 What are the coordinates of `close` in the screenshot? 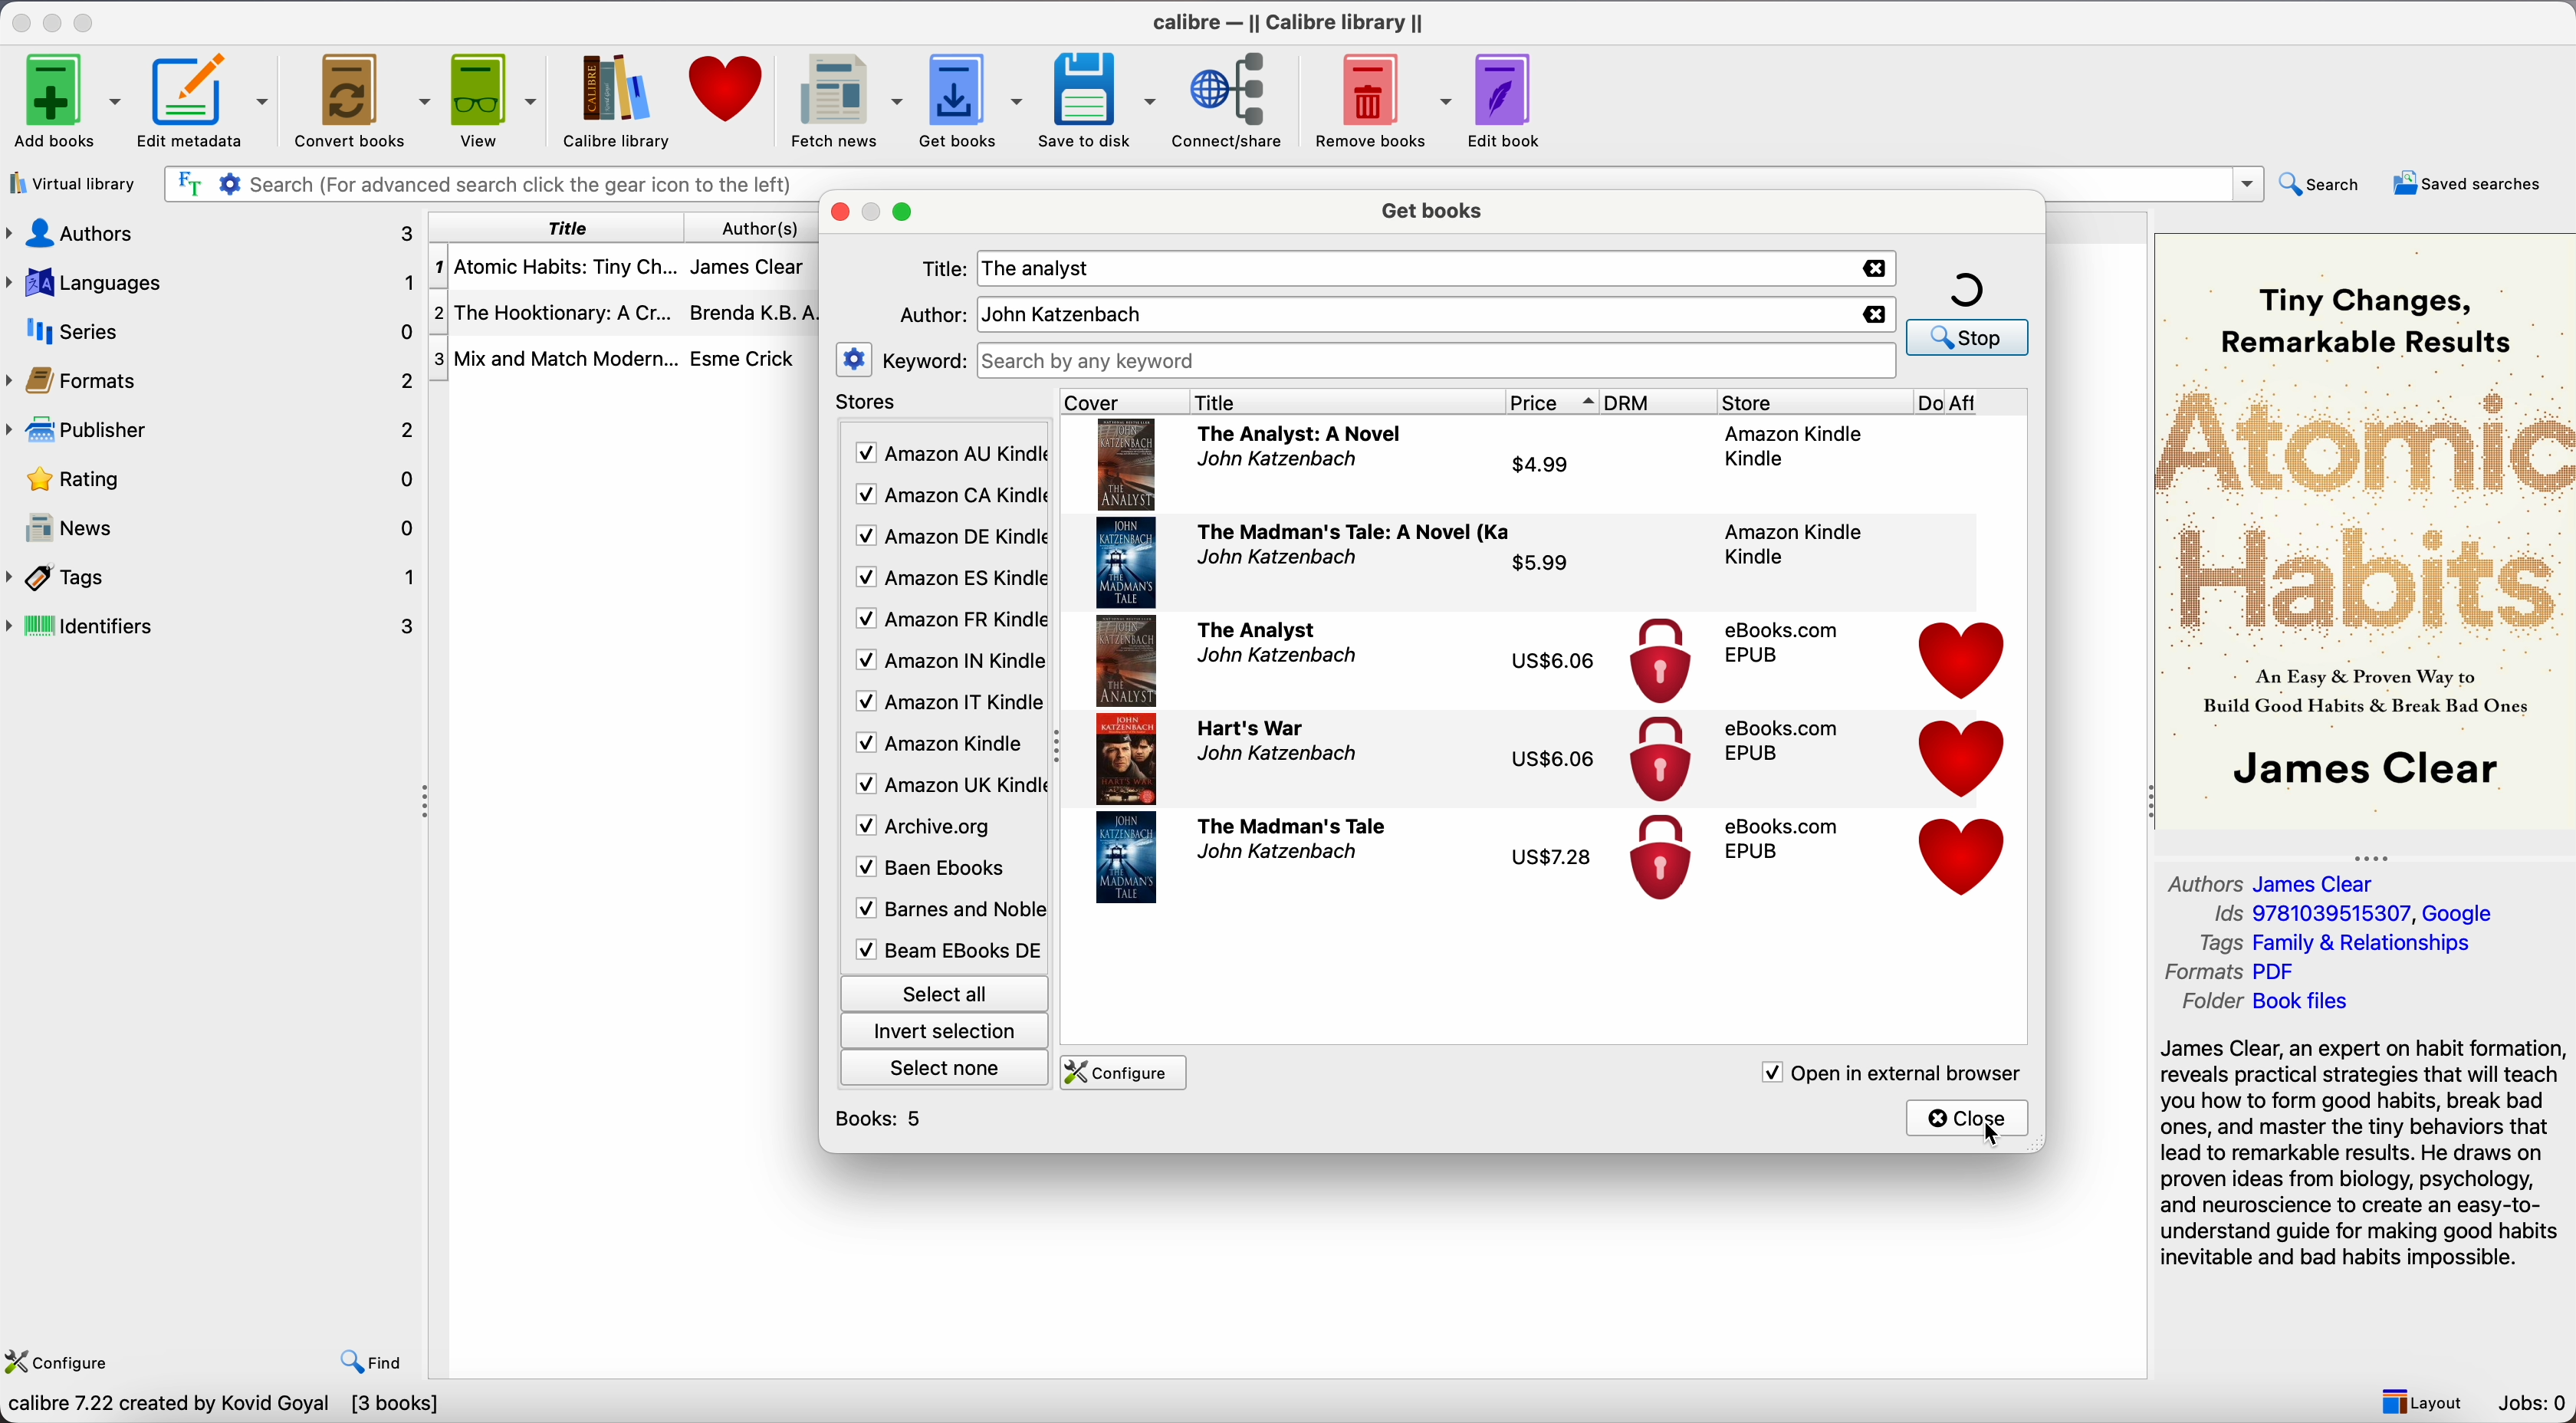 It's located at (842, 214).